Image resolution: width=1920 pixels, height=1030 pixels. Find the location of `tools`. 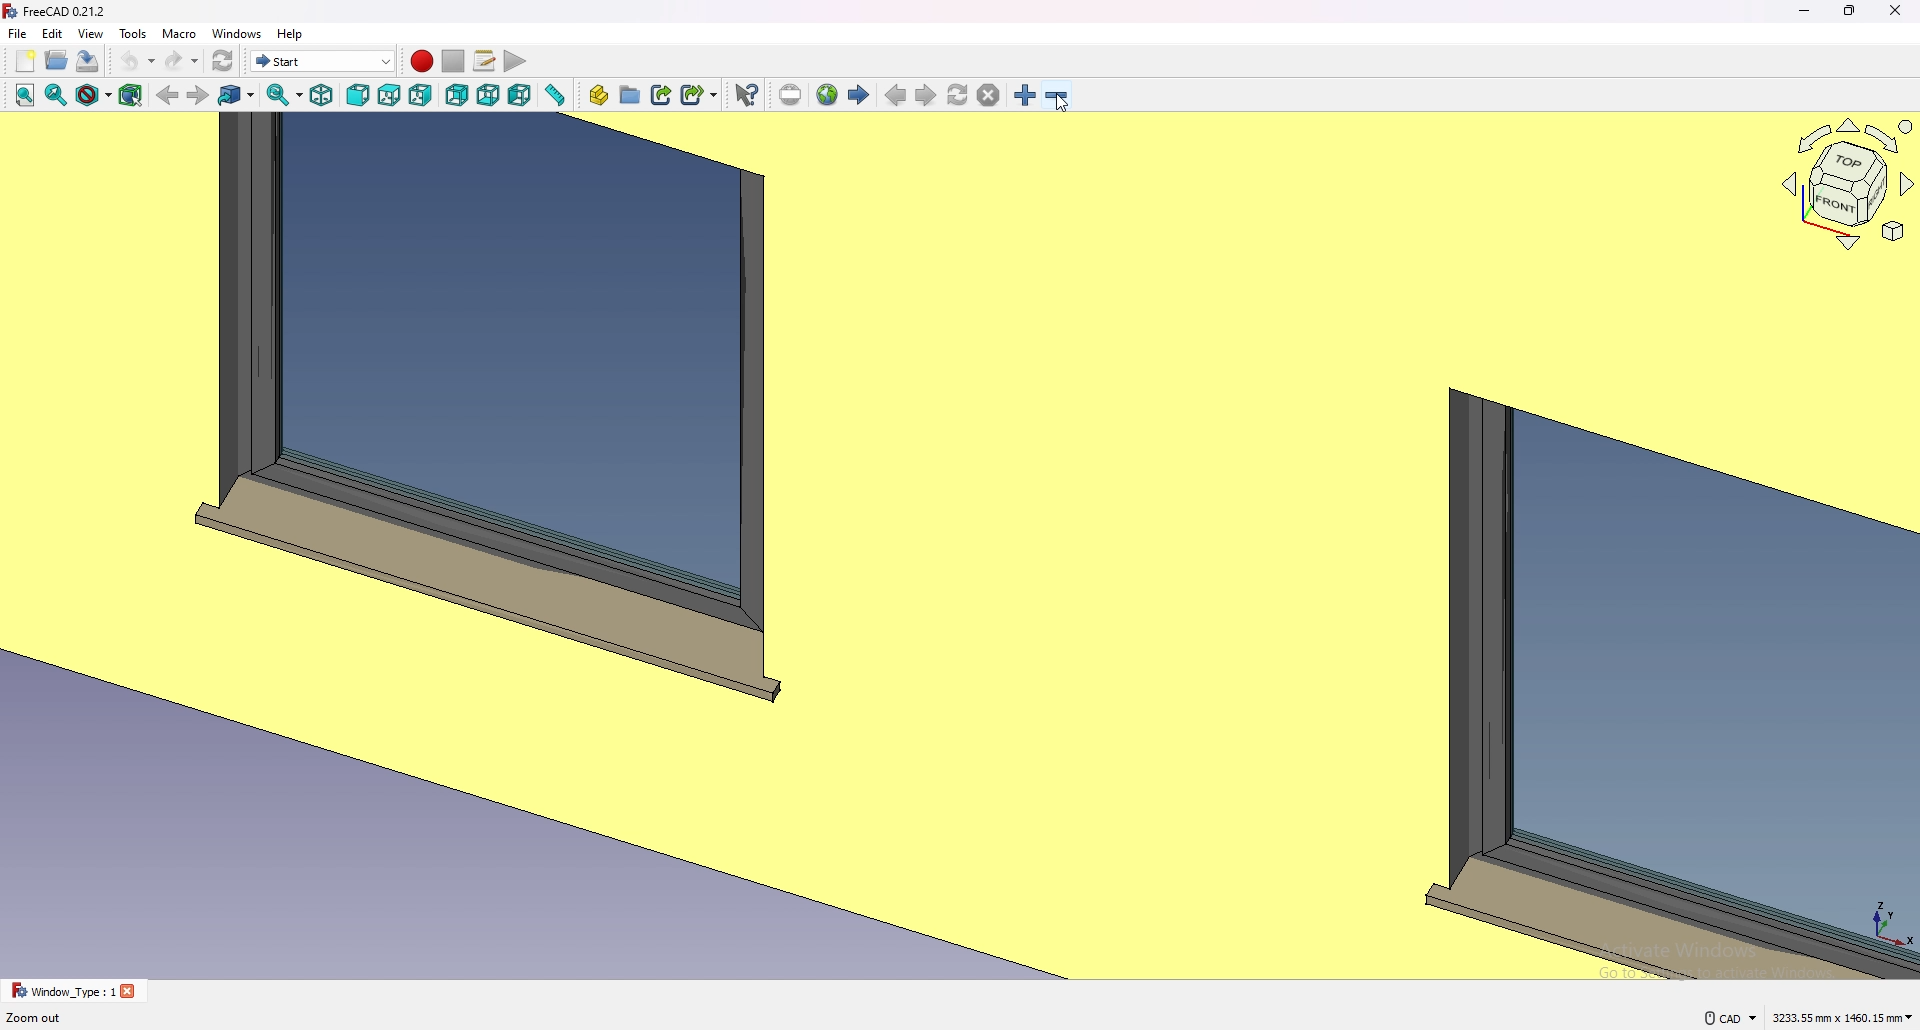

tools is located at coordinates (132, 33).